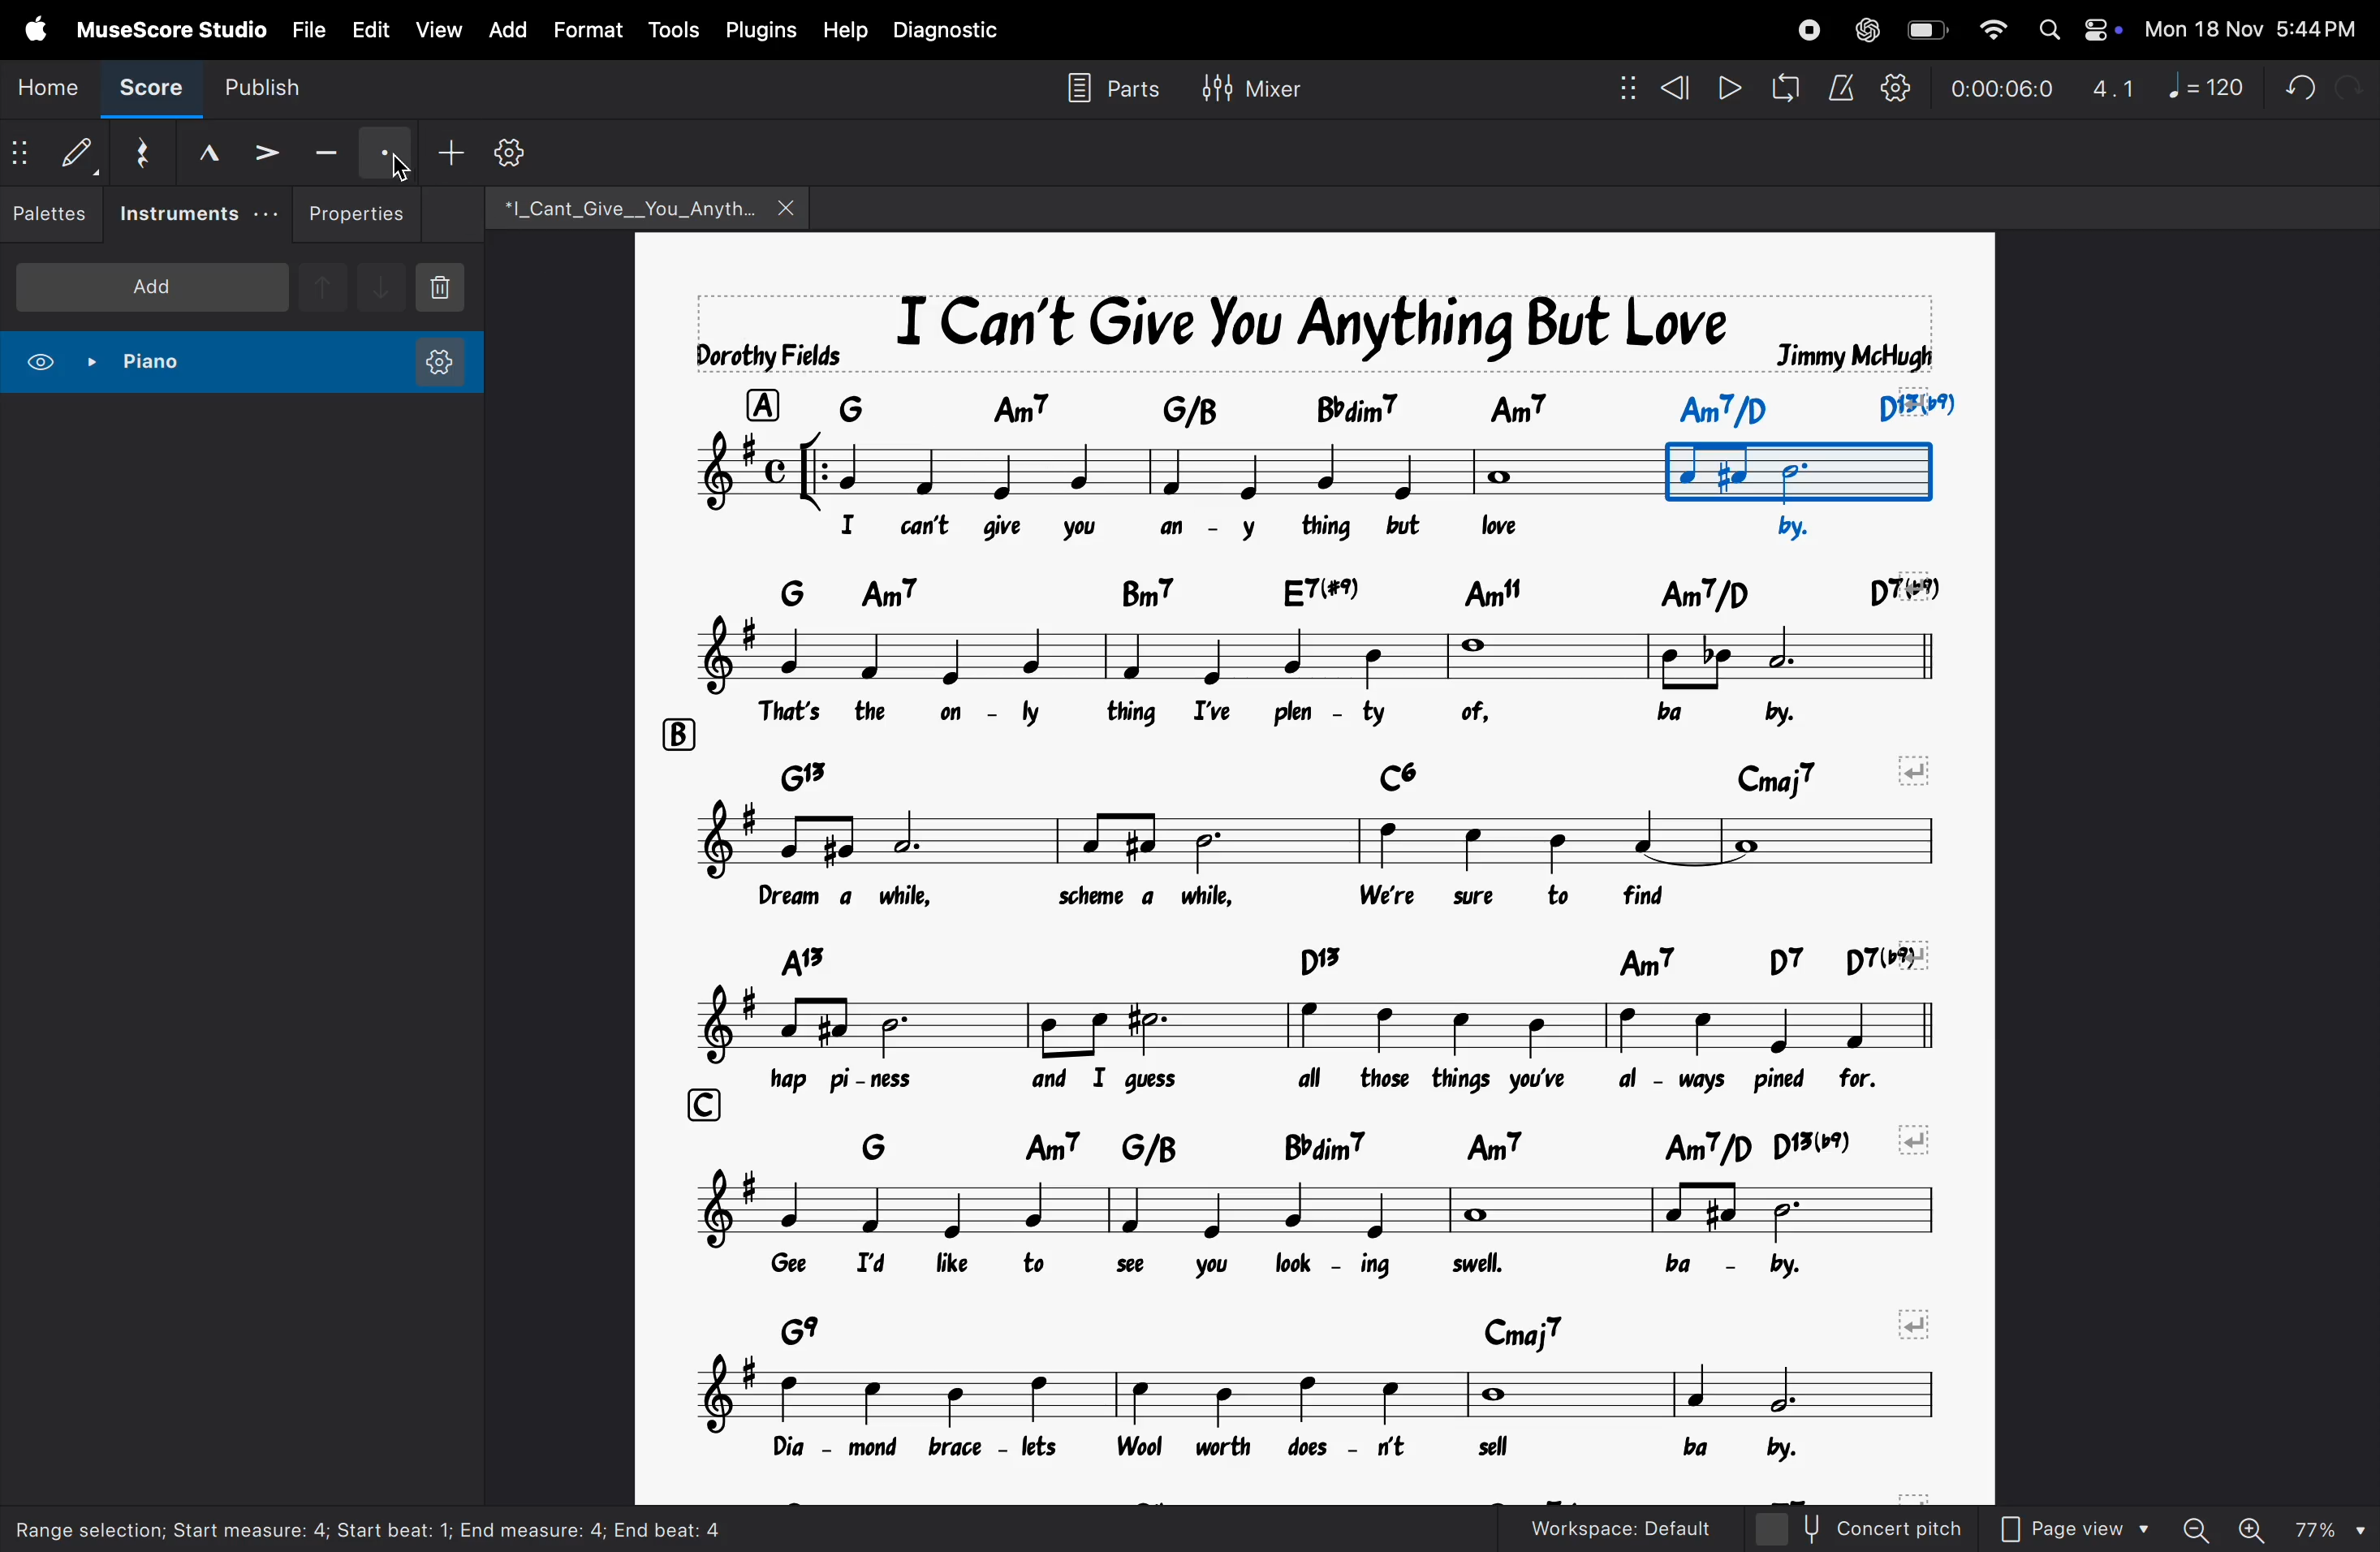 This screenshot has height=1552, width=2380. What do you see at coordinates (369, 30) in the screenshot?
I see `edit` at bounding box center [369, 30].